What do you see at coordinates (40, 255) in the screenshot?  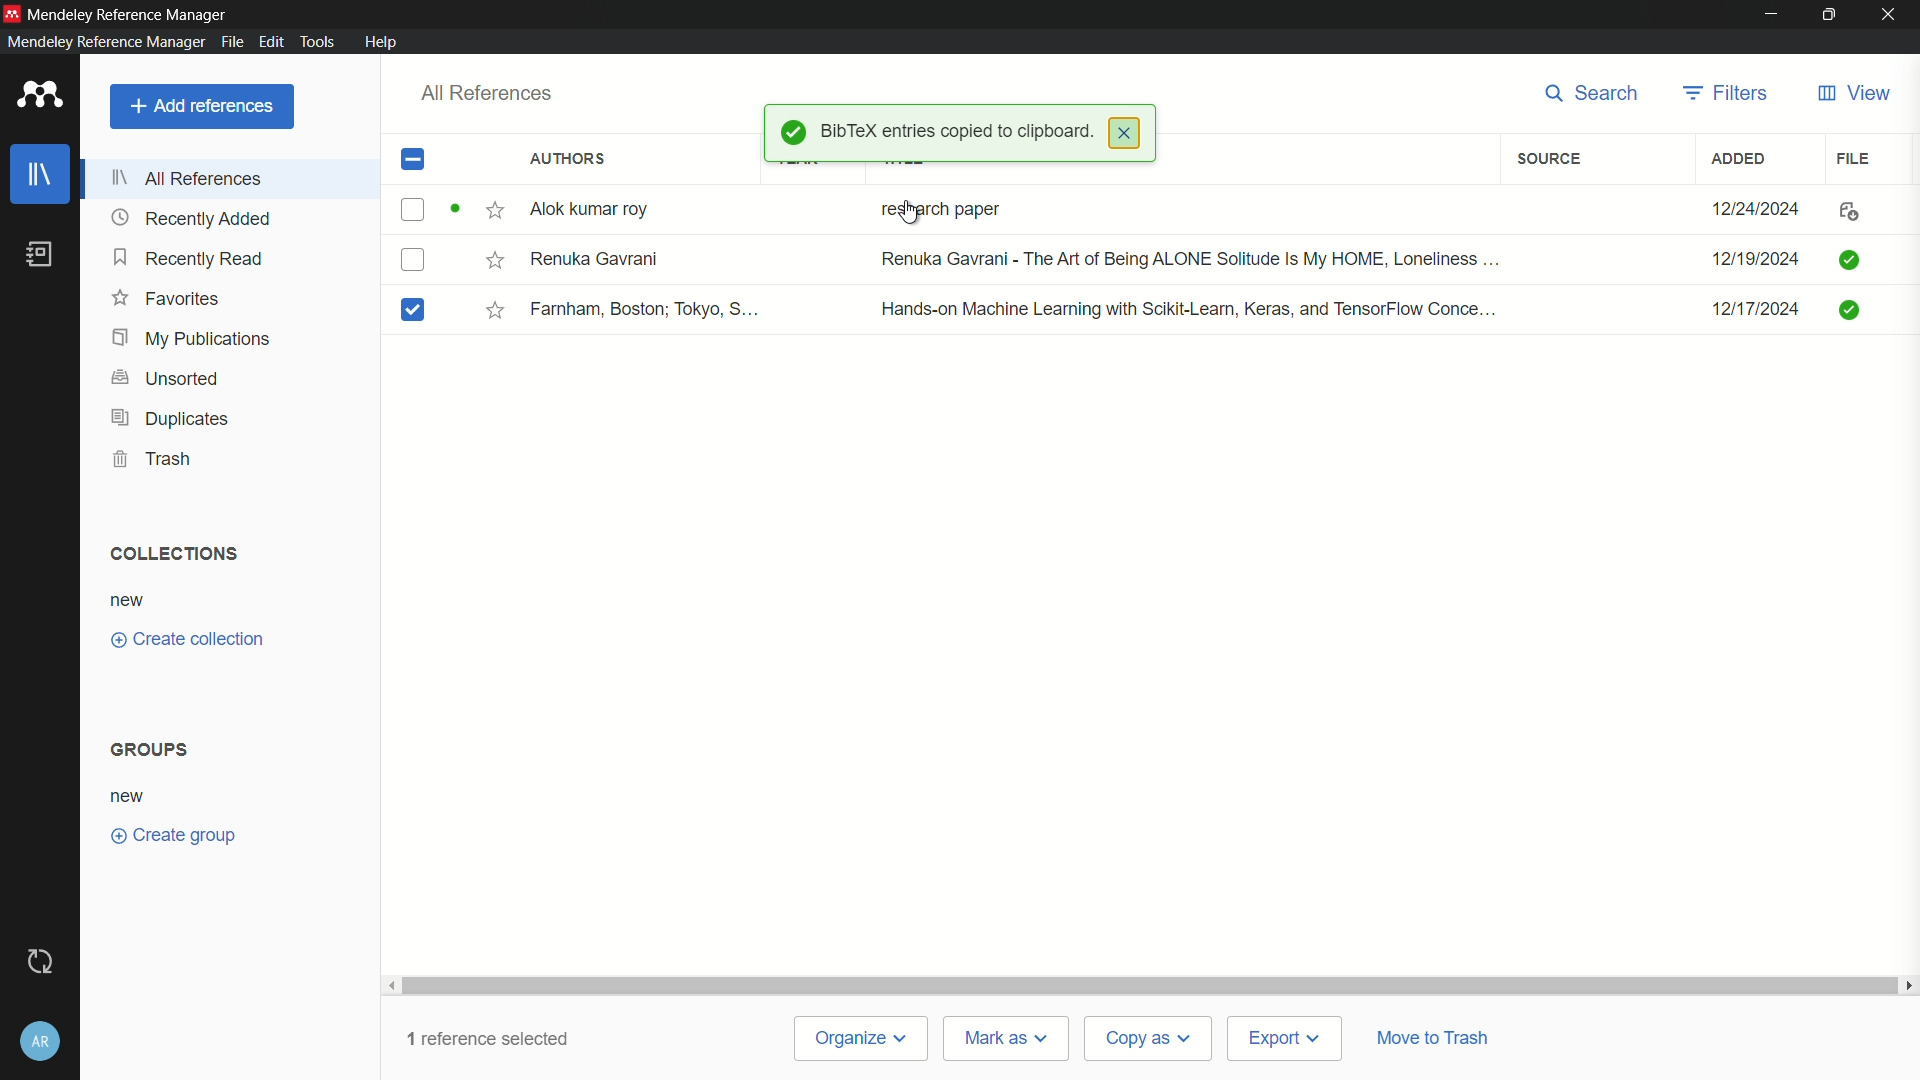 I see `book` at bounding box center [40, 255].